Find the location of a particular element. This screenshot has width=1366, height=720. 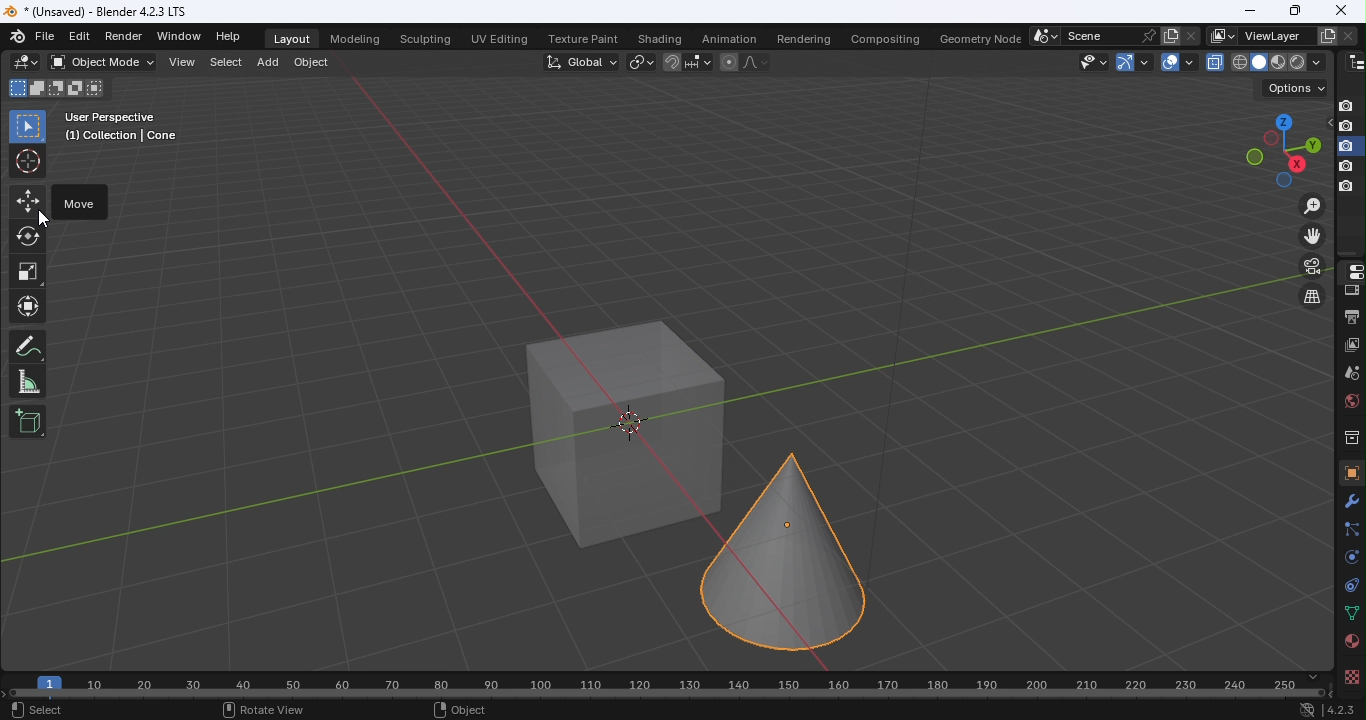

Scale is located at coordinates (29, 272).